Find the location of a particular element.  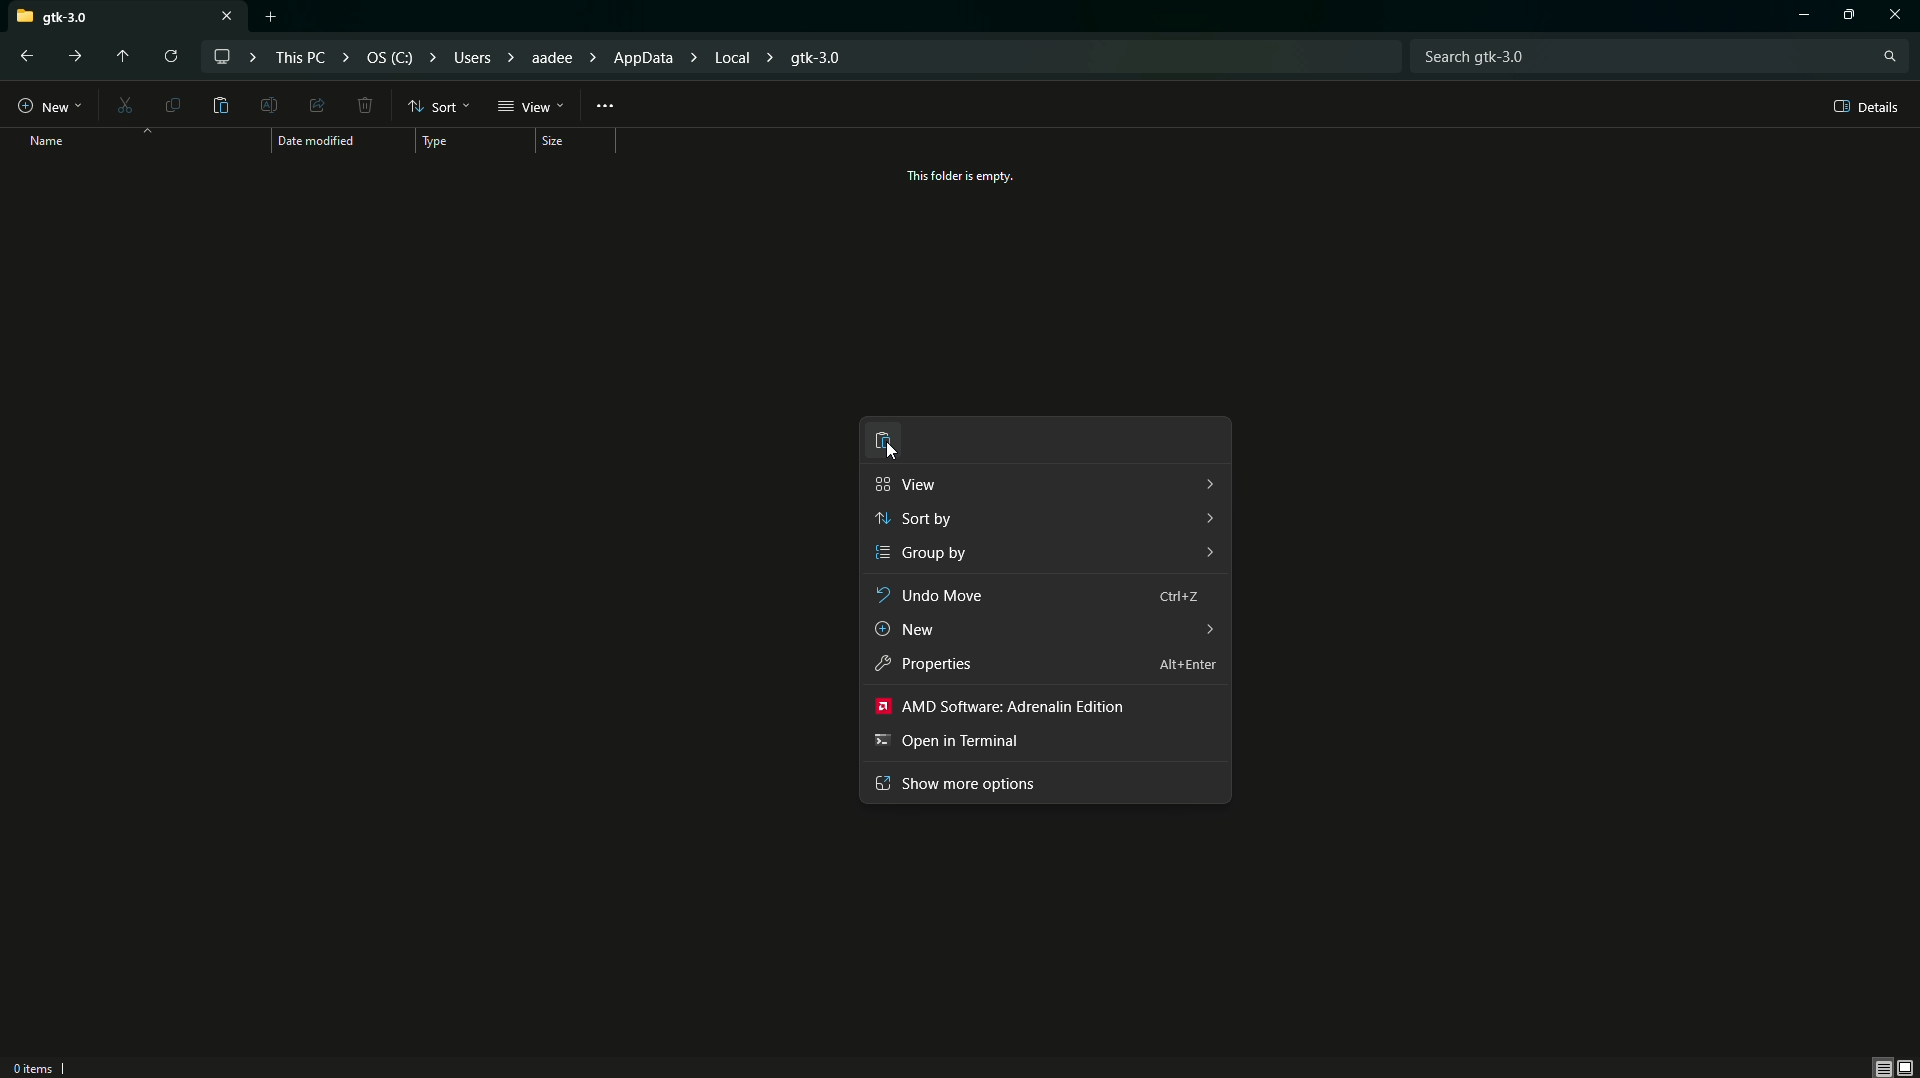

Copy is located at coordinates (173, 105).